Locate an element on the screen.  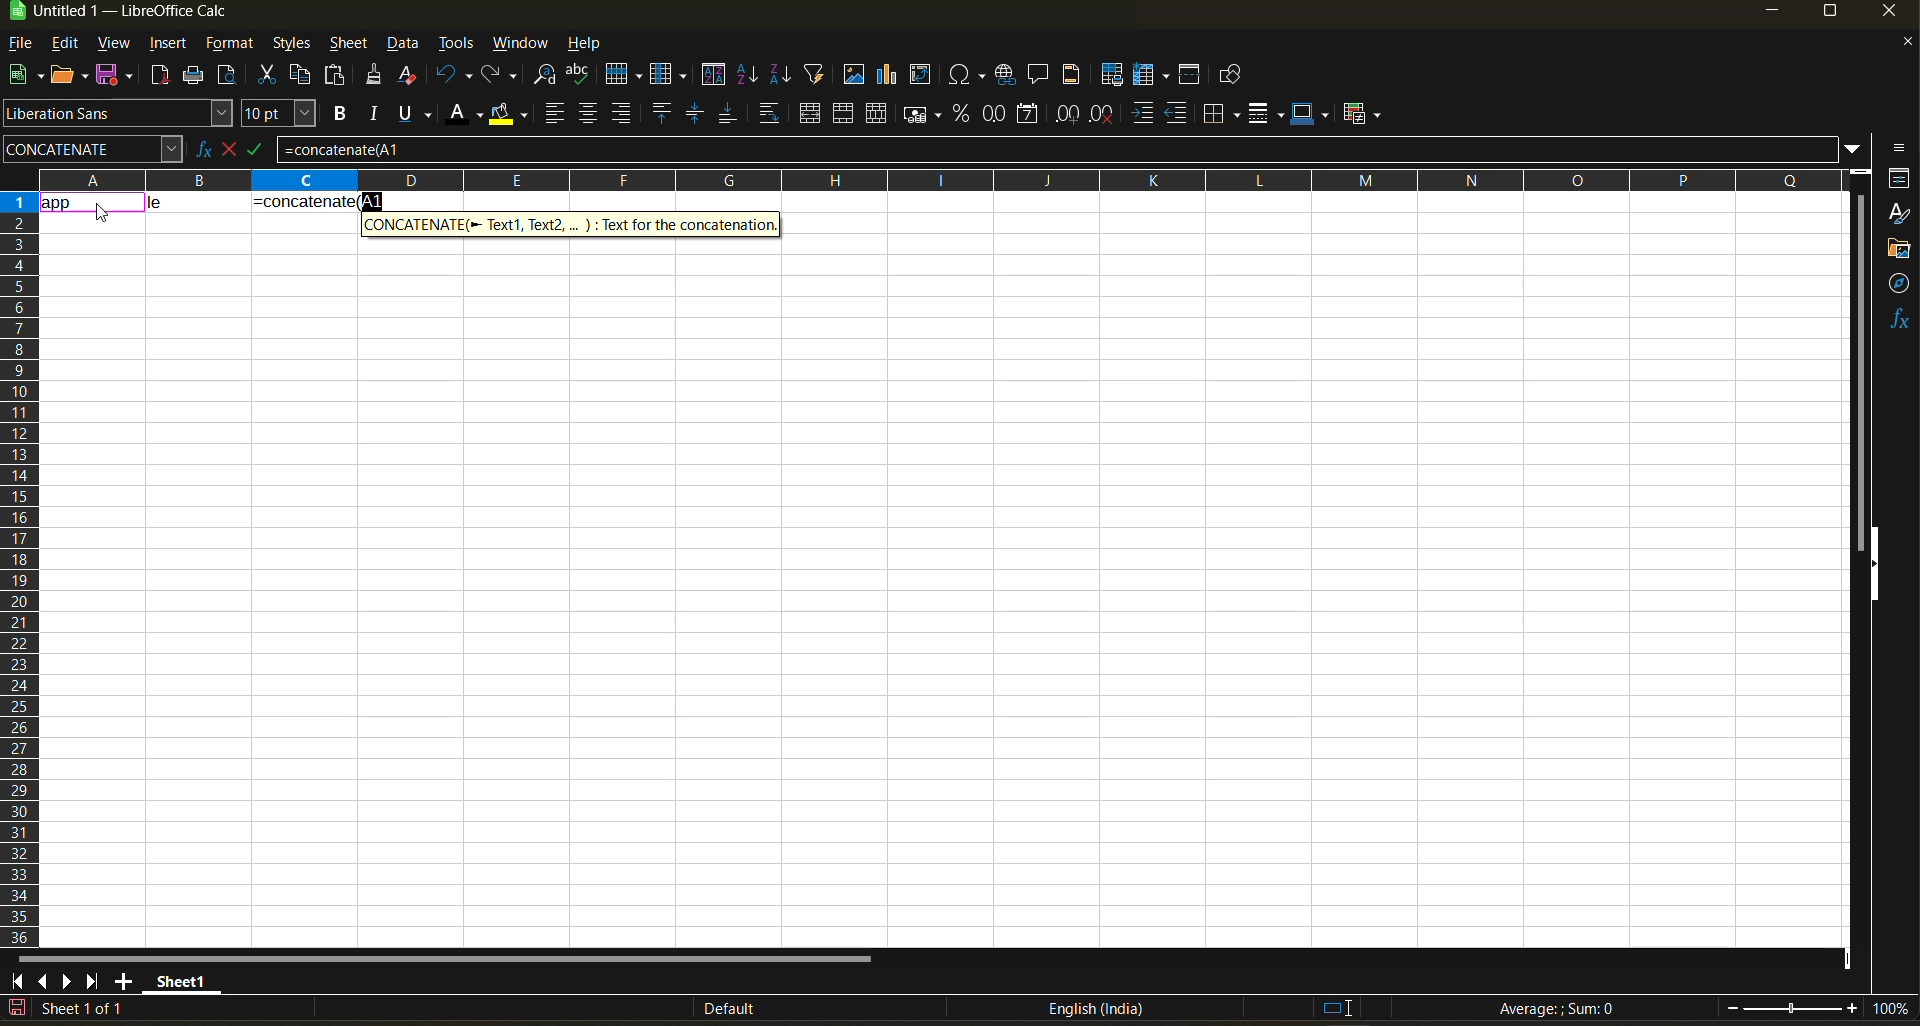
format as percent is located at coordinates (964, 114).